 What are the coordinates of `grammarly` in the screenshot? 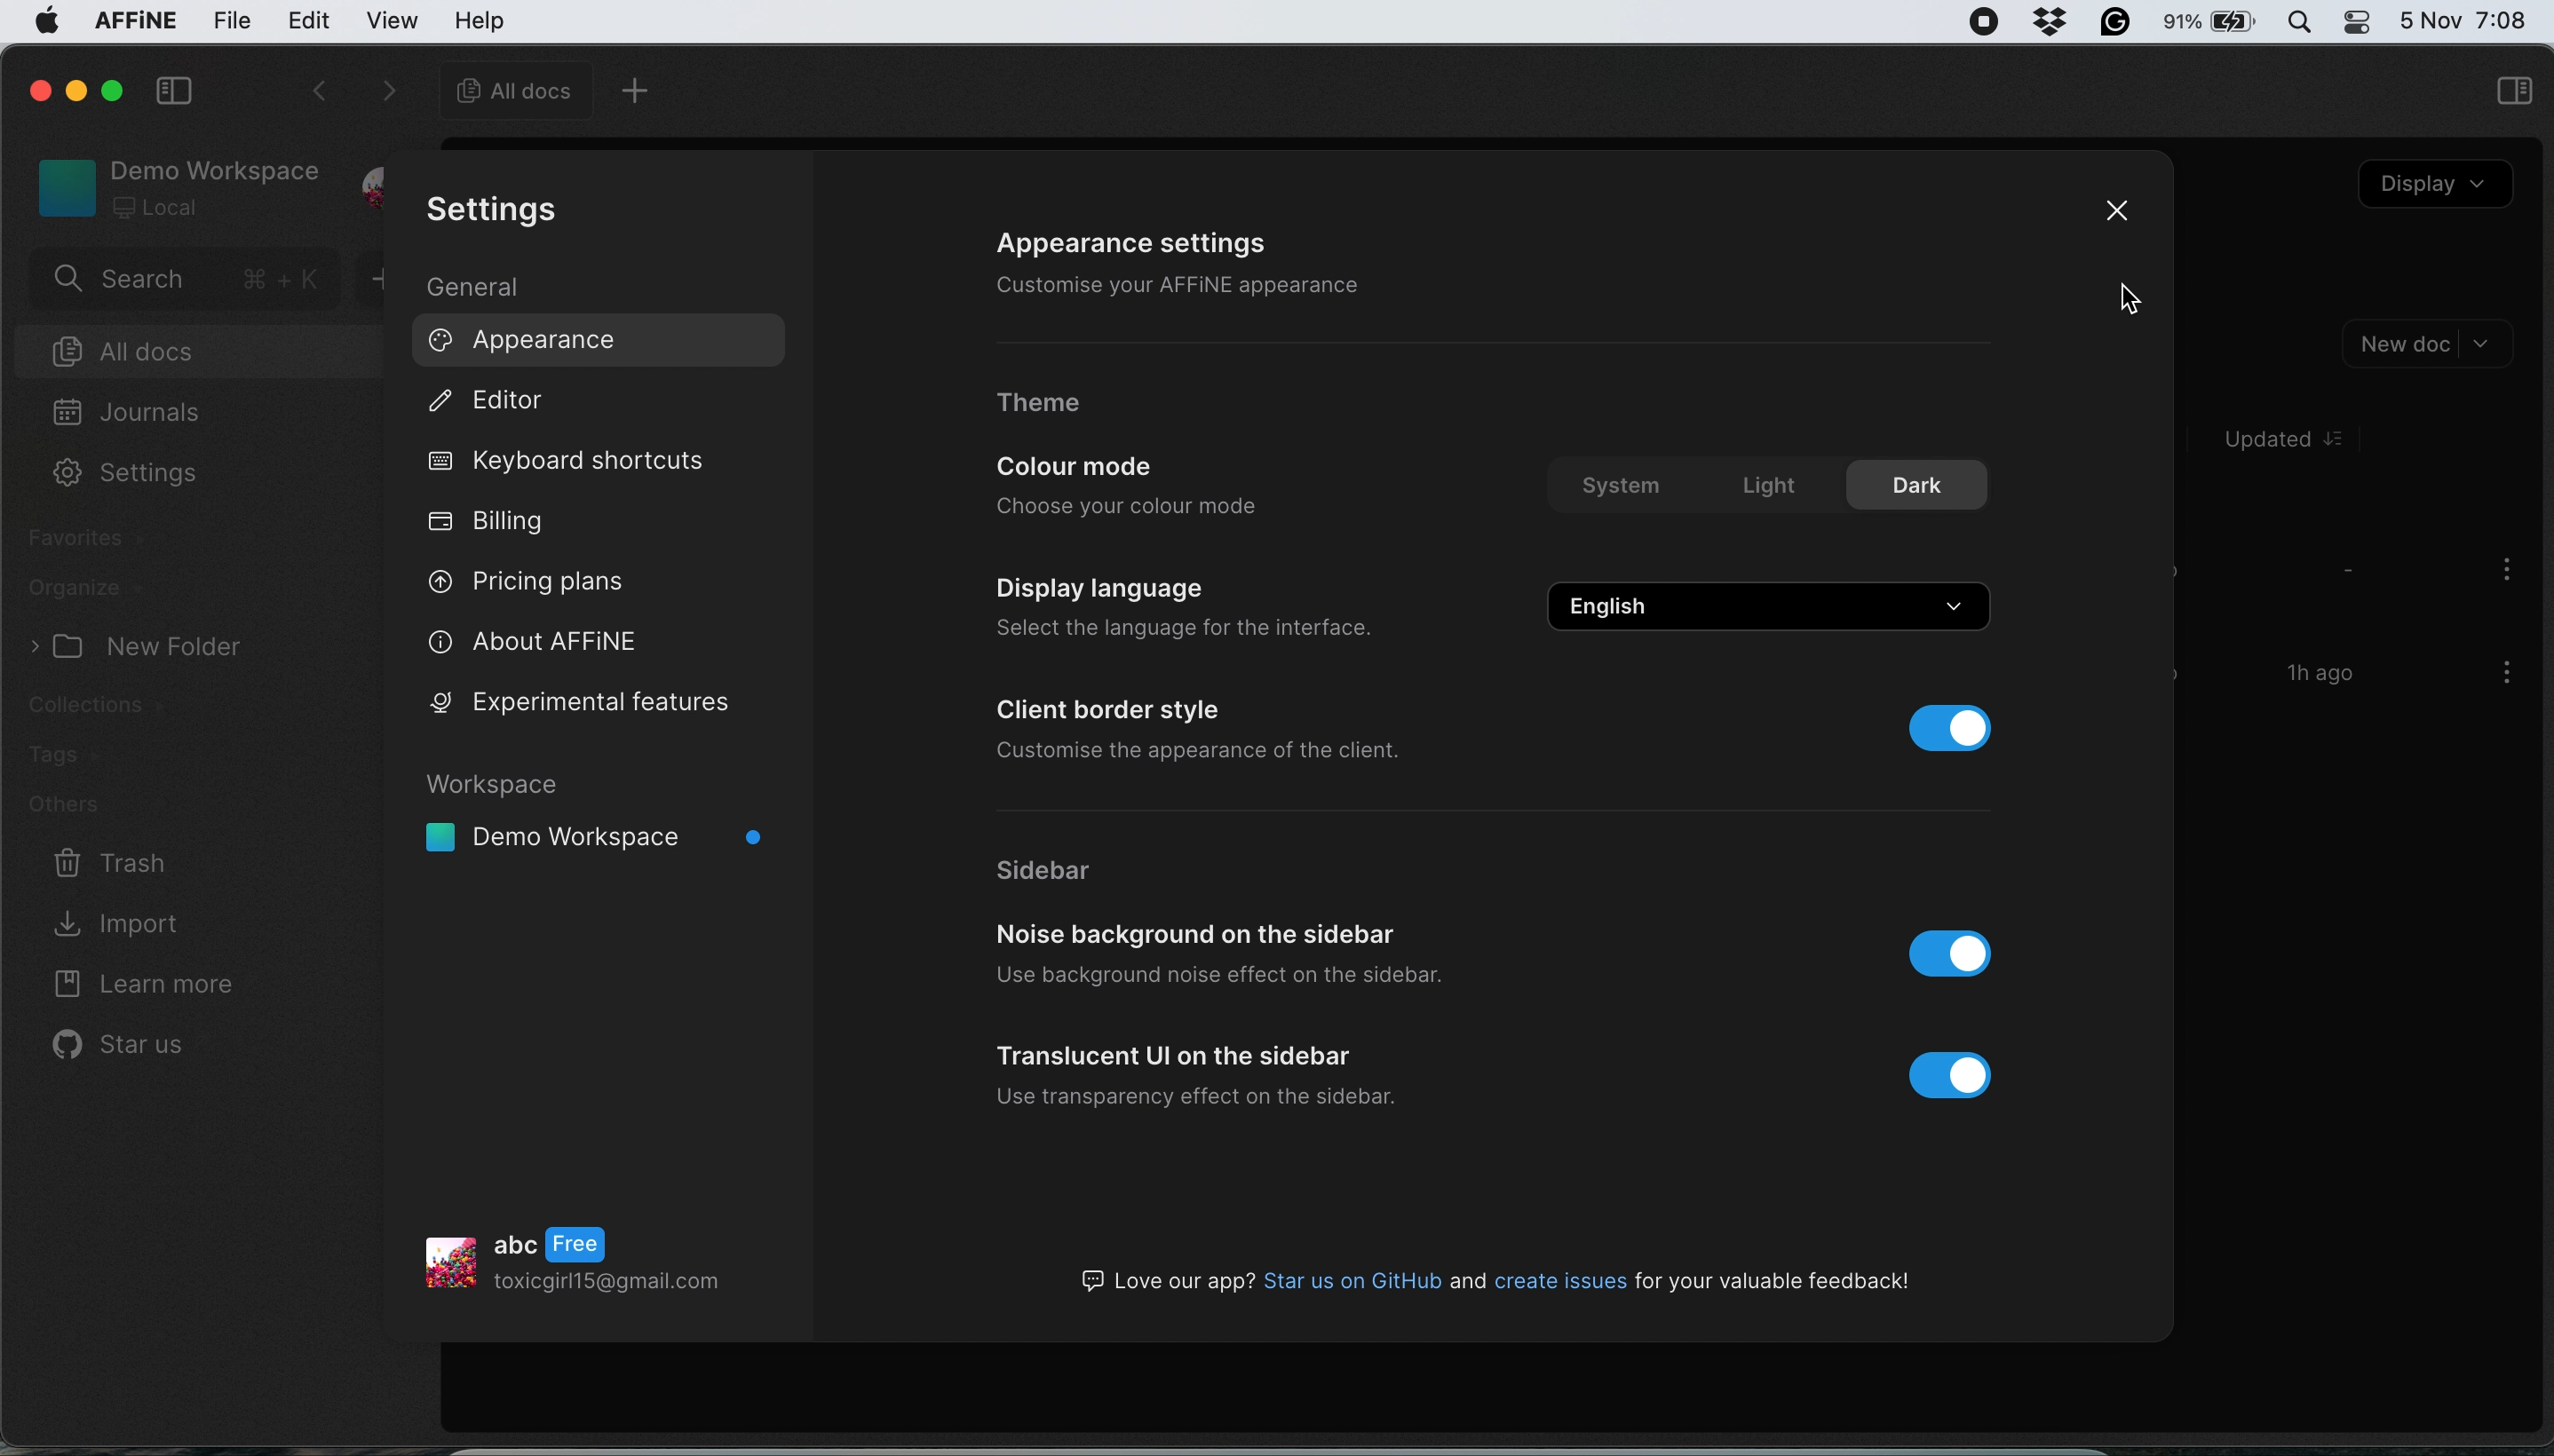 It's located at (2117, 22).